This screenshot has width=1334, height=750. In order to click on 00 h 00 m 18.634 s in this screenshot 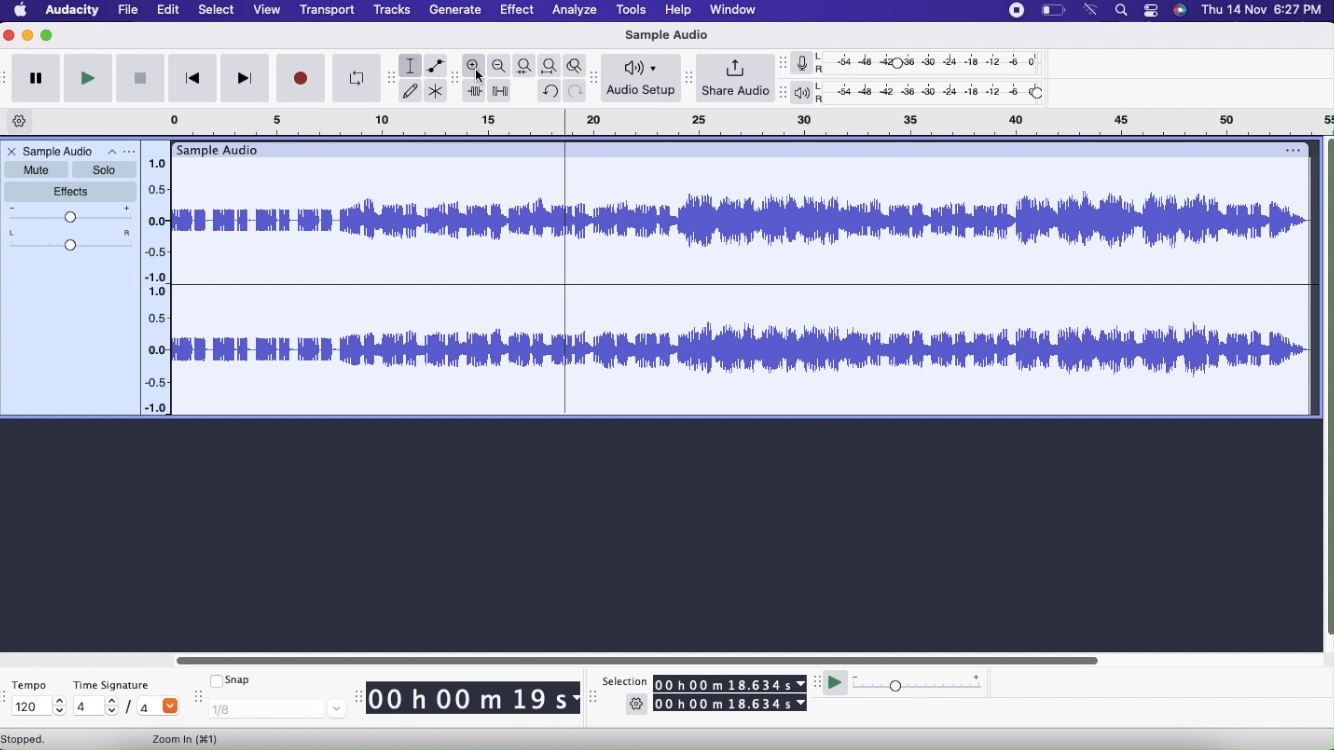, I will do `click(730, 704)`.